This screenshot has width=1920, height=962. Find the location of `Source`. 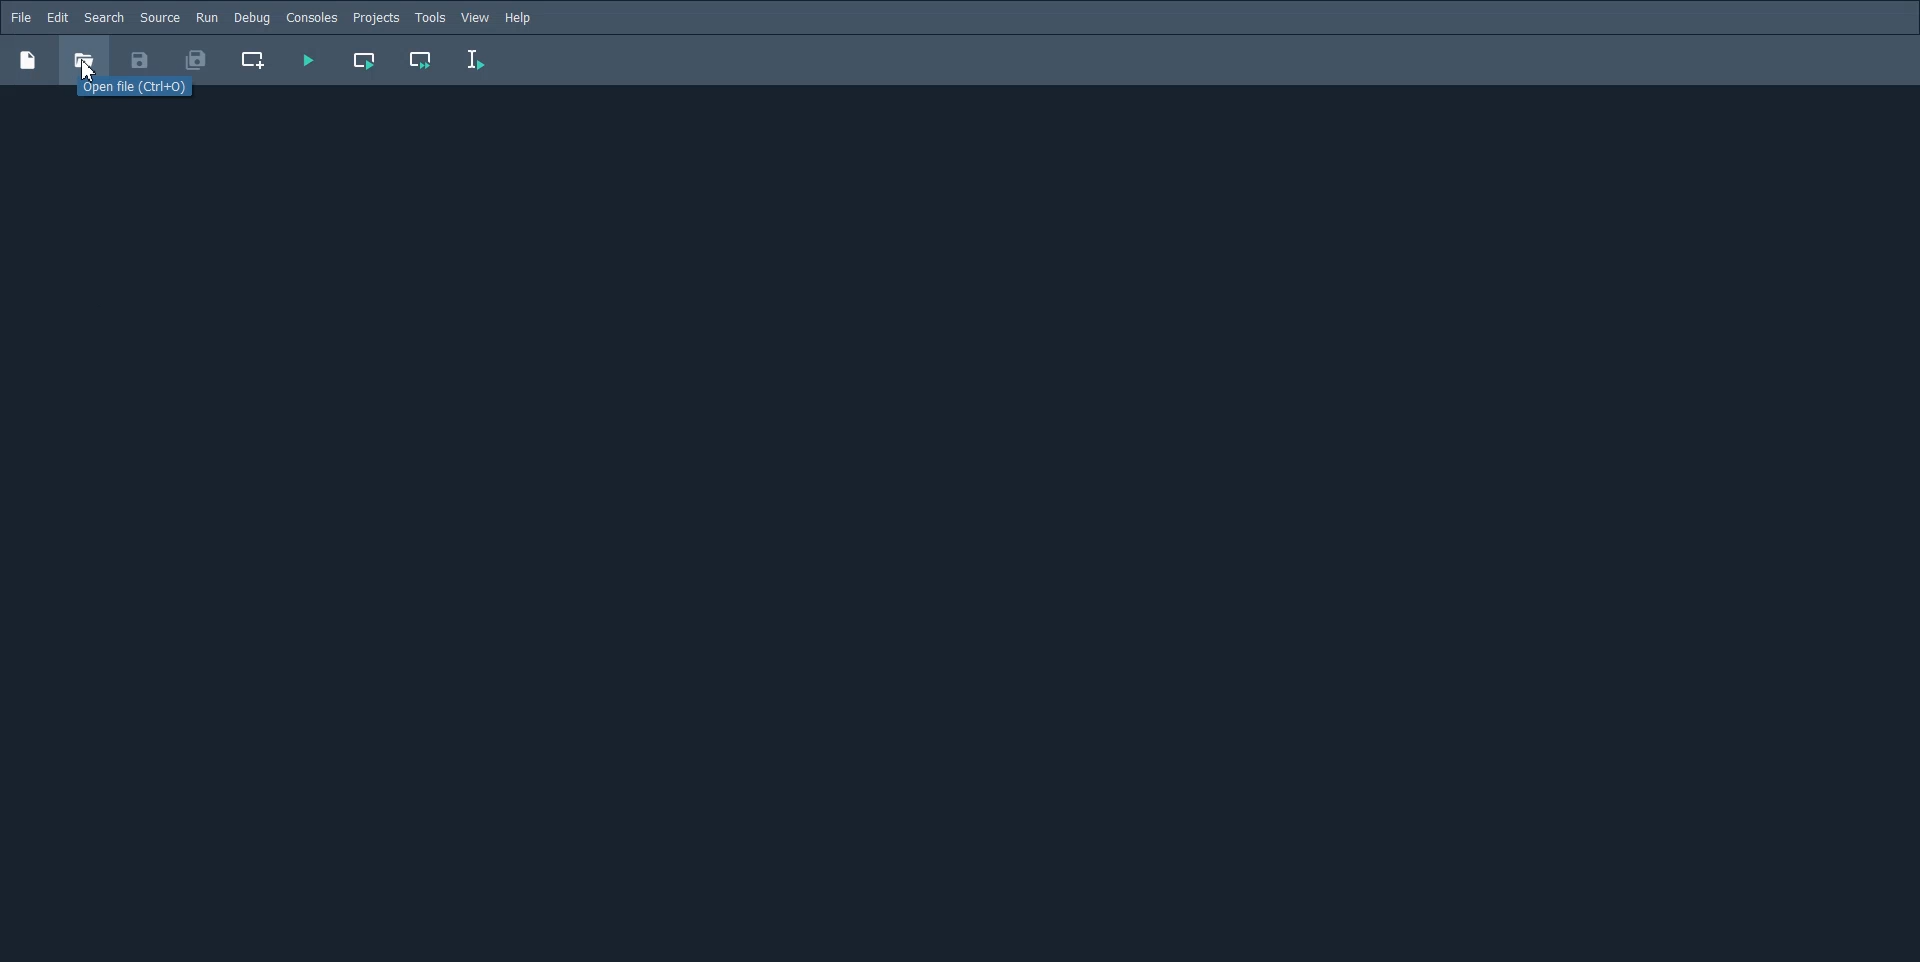

Source is located at coordinates (160, 17).